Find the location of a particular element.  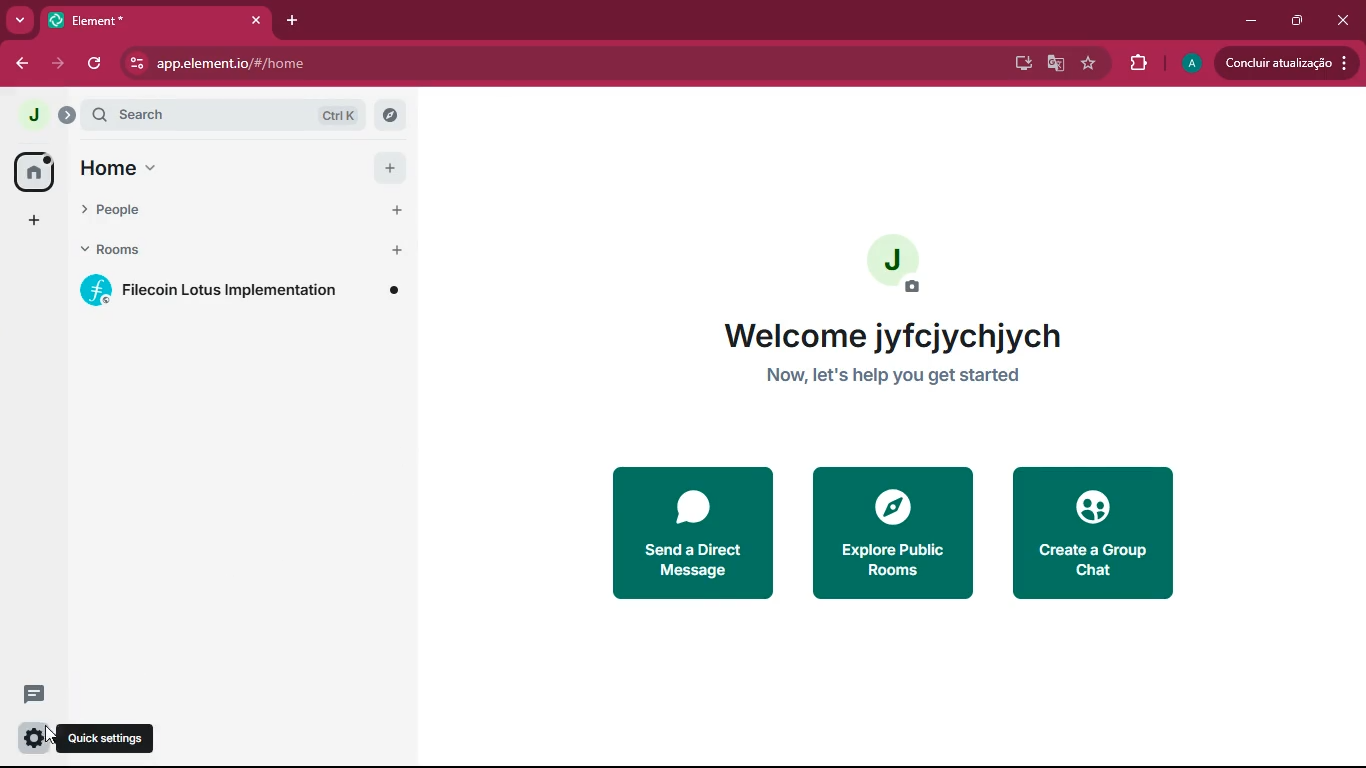

refresh is located at coordinates (94, 65).